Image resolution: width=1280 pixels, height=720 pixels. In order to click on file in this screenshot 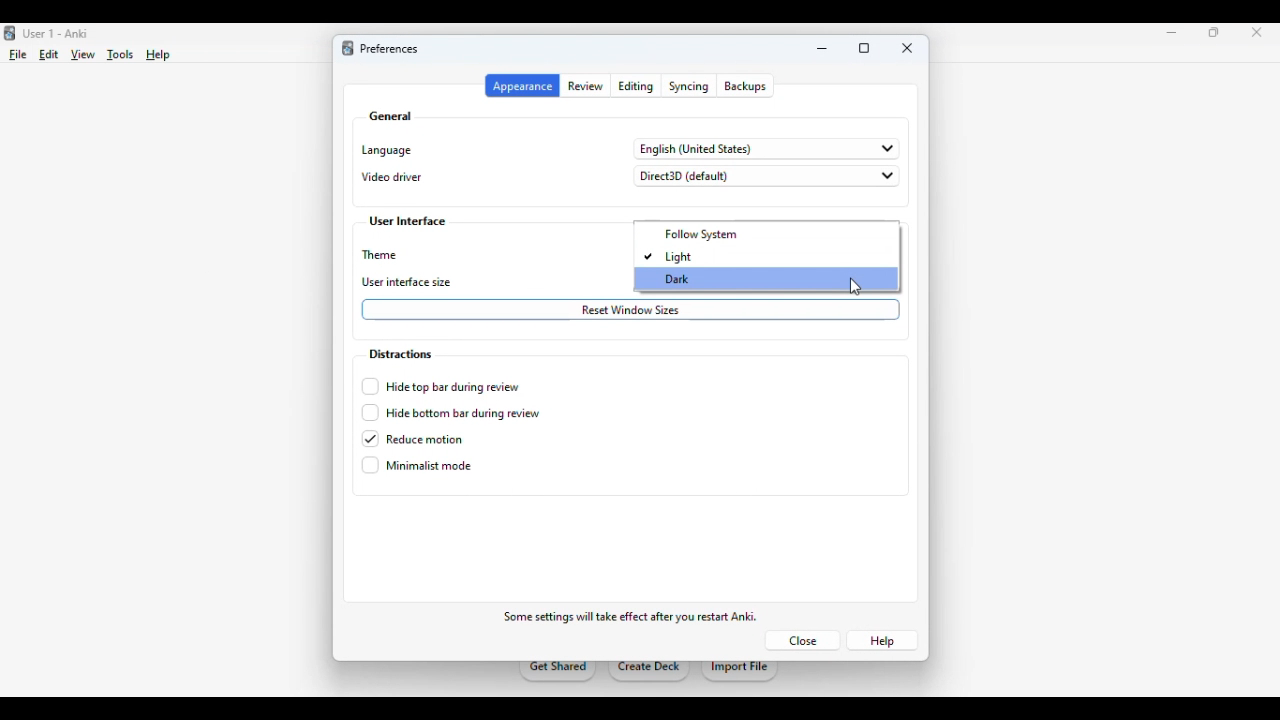, I will do `click(18, 55)`.